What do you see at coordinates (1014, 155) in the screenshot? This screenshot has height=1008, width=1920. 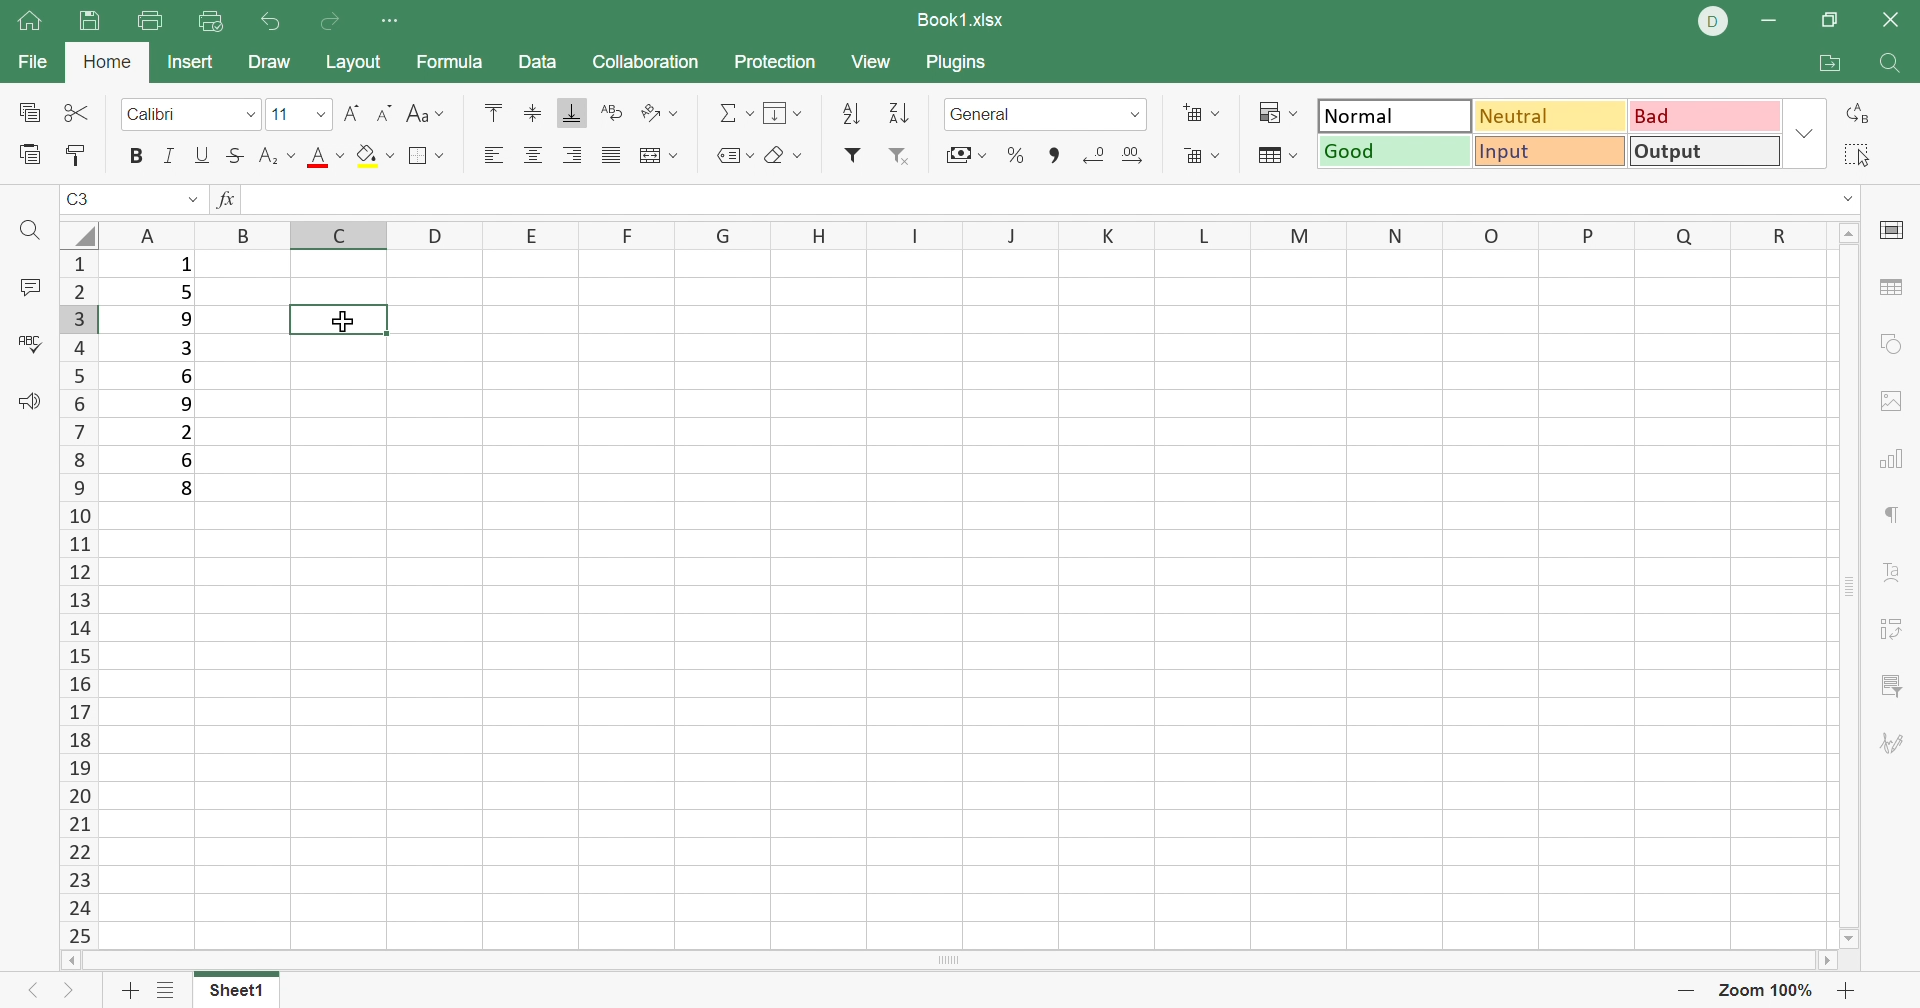 I see `Percent style` at bounding box center [1014, 155].